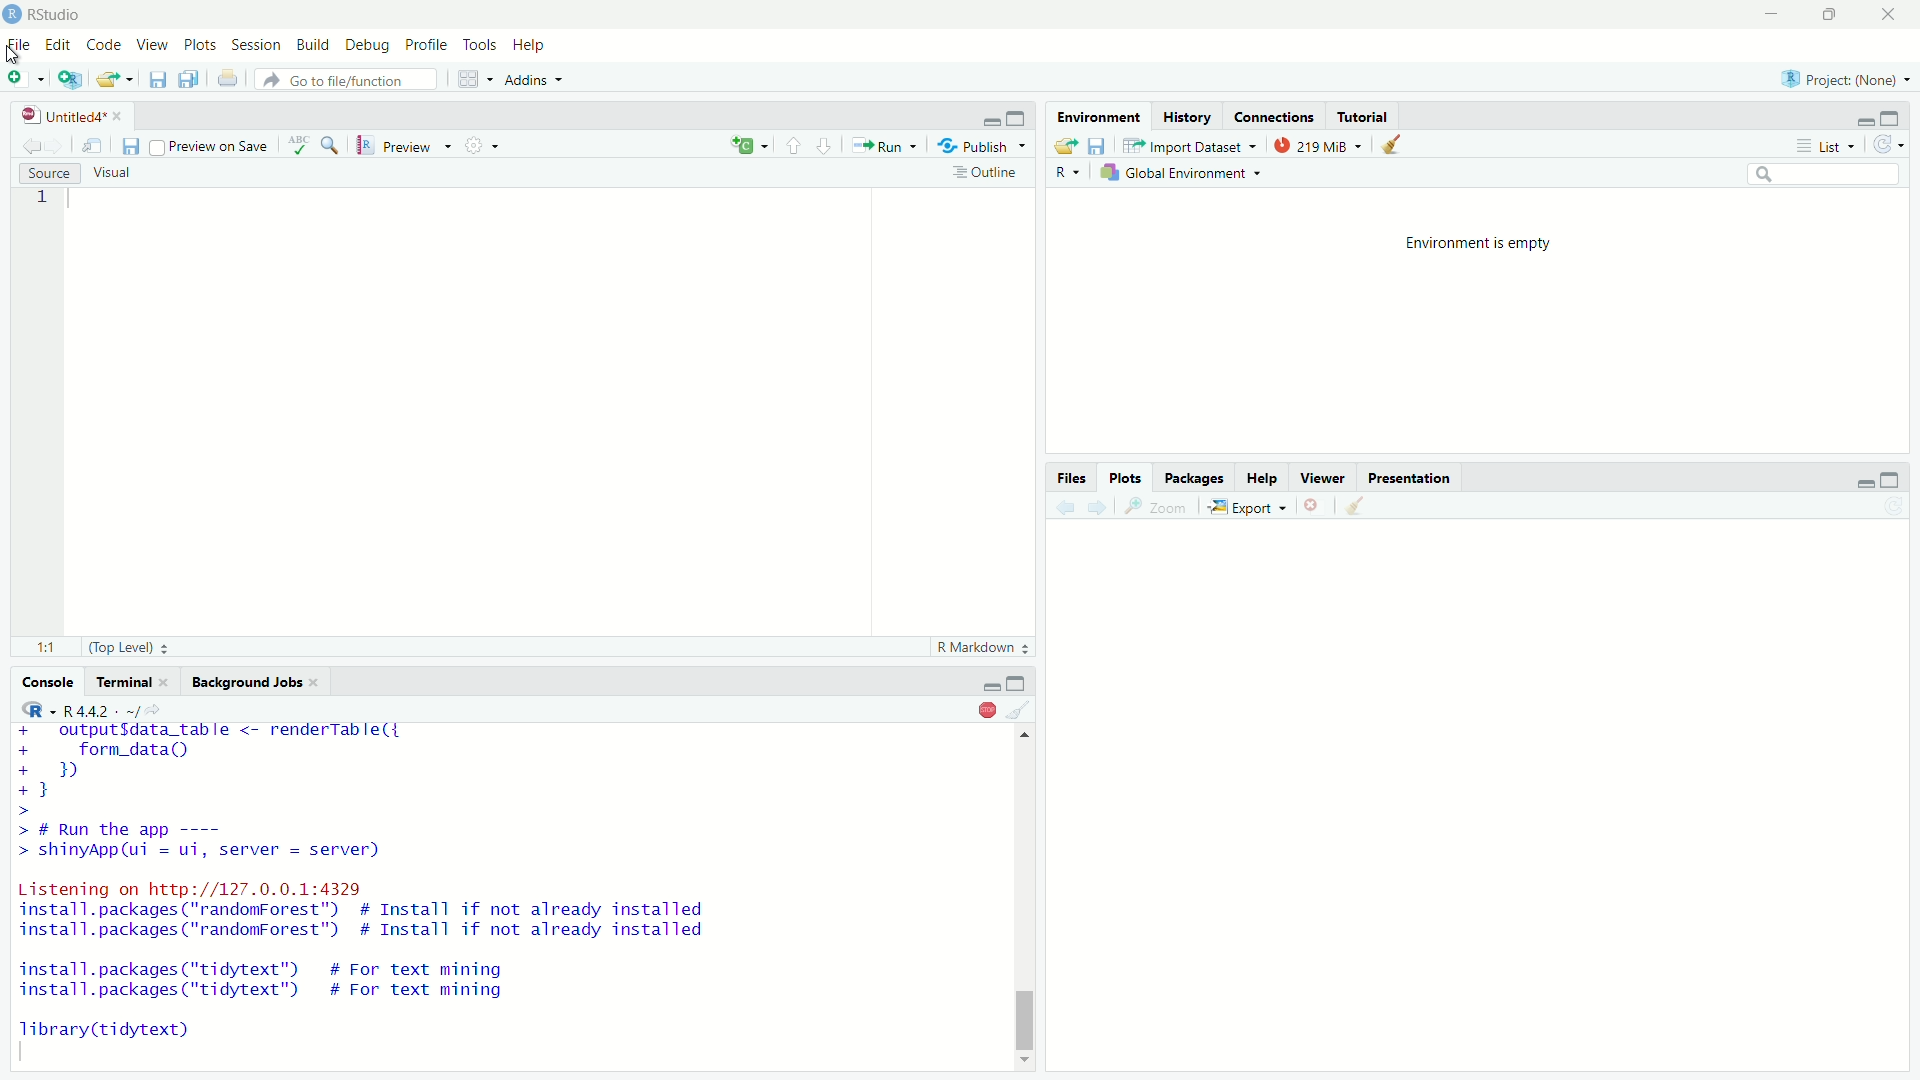 The width and height of the screenshot is (1920, 1080). Describe the element at coordinates (1890, 479) in the screenshot. I see `maximize` at that location.